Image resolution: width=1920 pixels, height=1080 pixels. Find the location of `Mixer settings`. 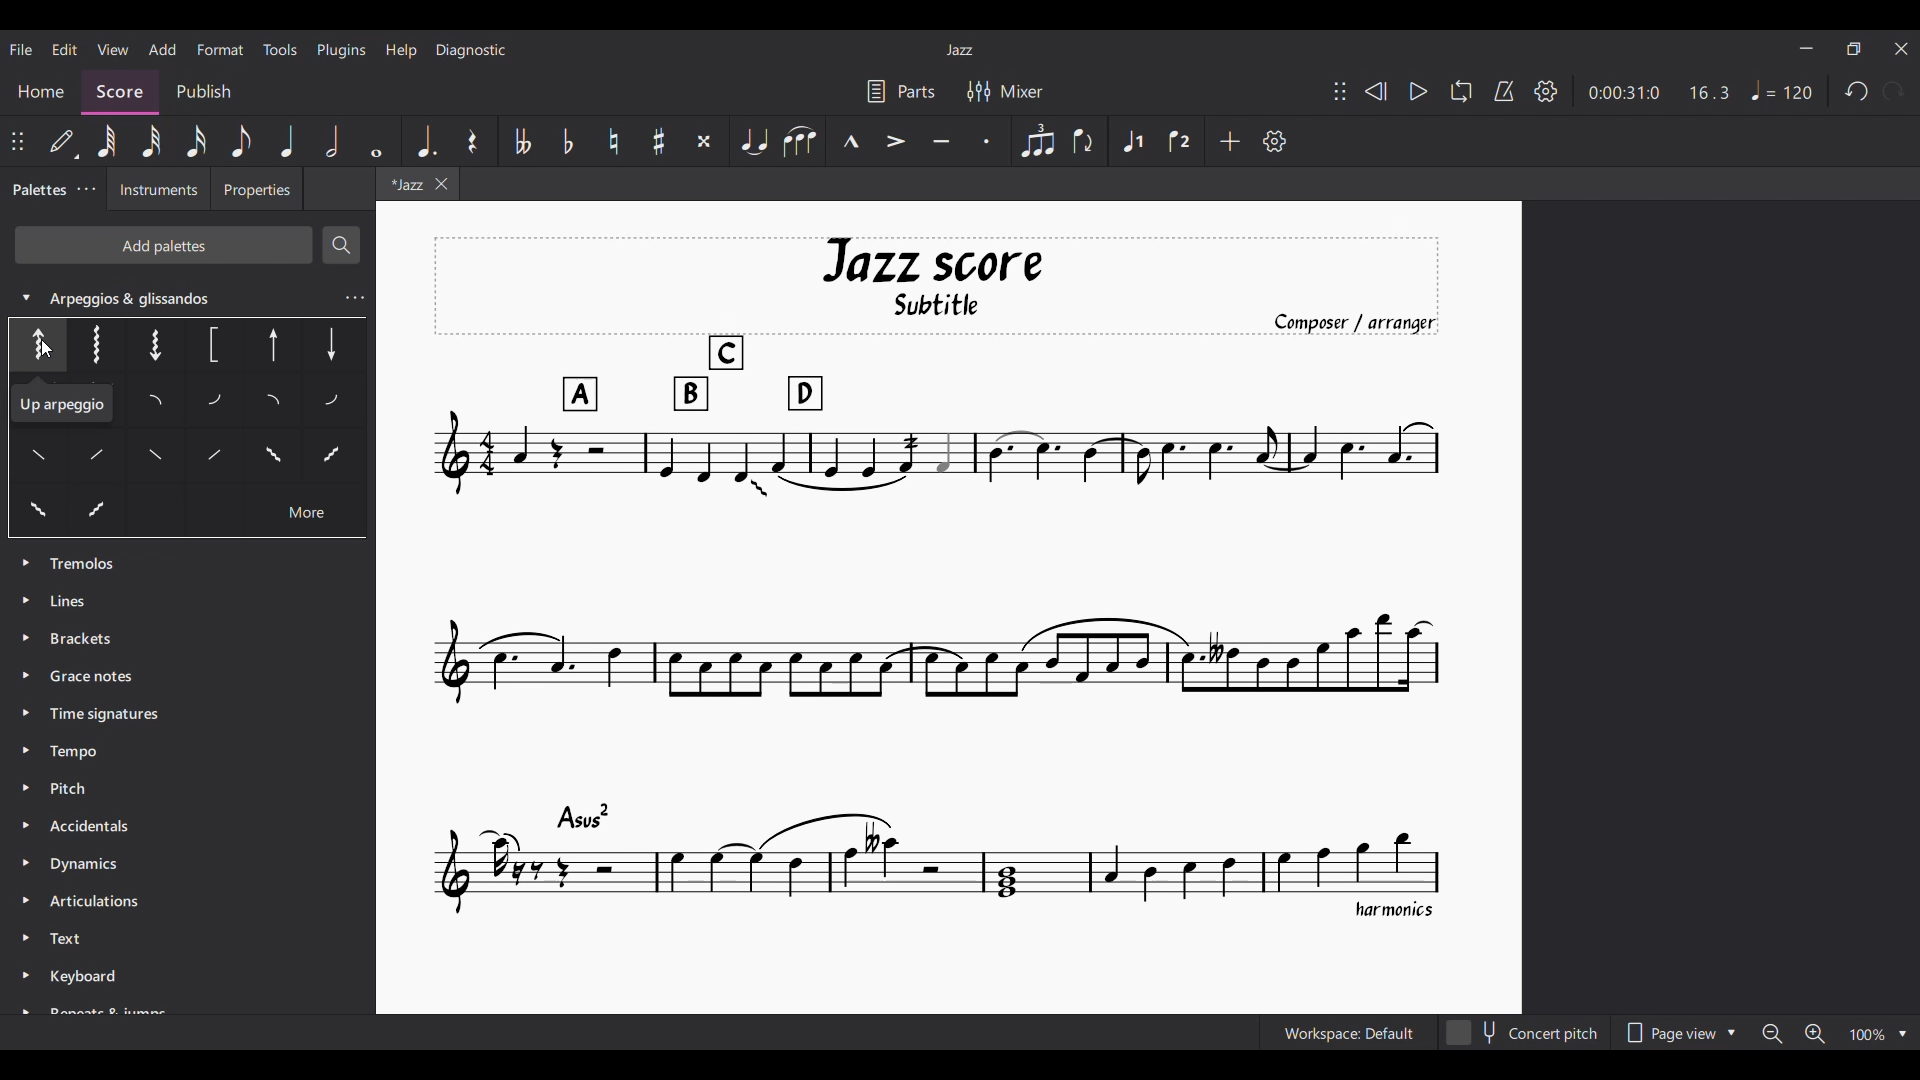

Mixer settings is located at coordinates (1005, 91).